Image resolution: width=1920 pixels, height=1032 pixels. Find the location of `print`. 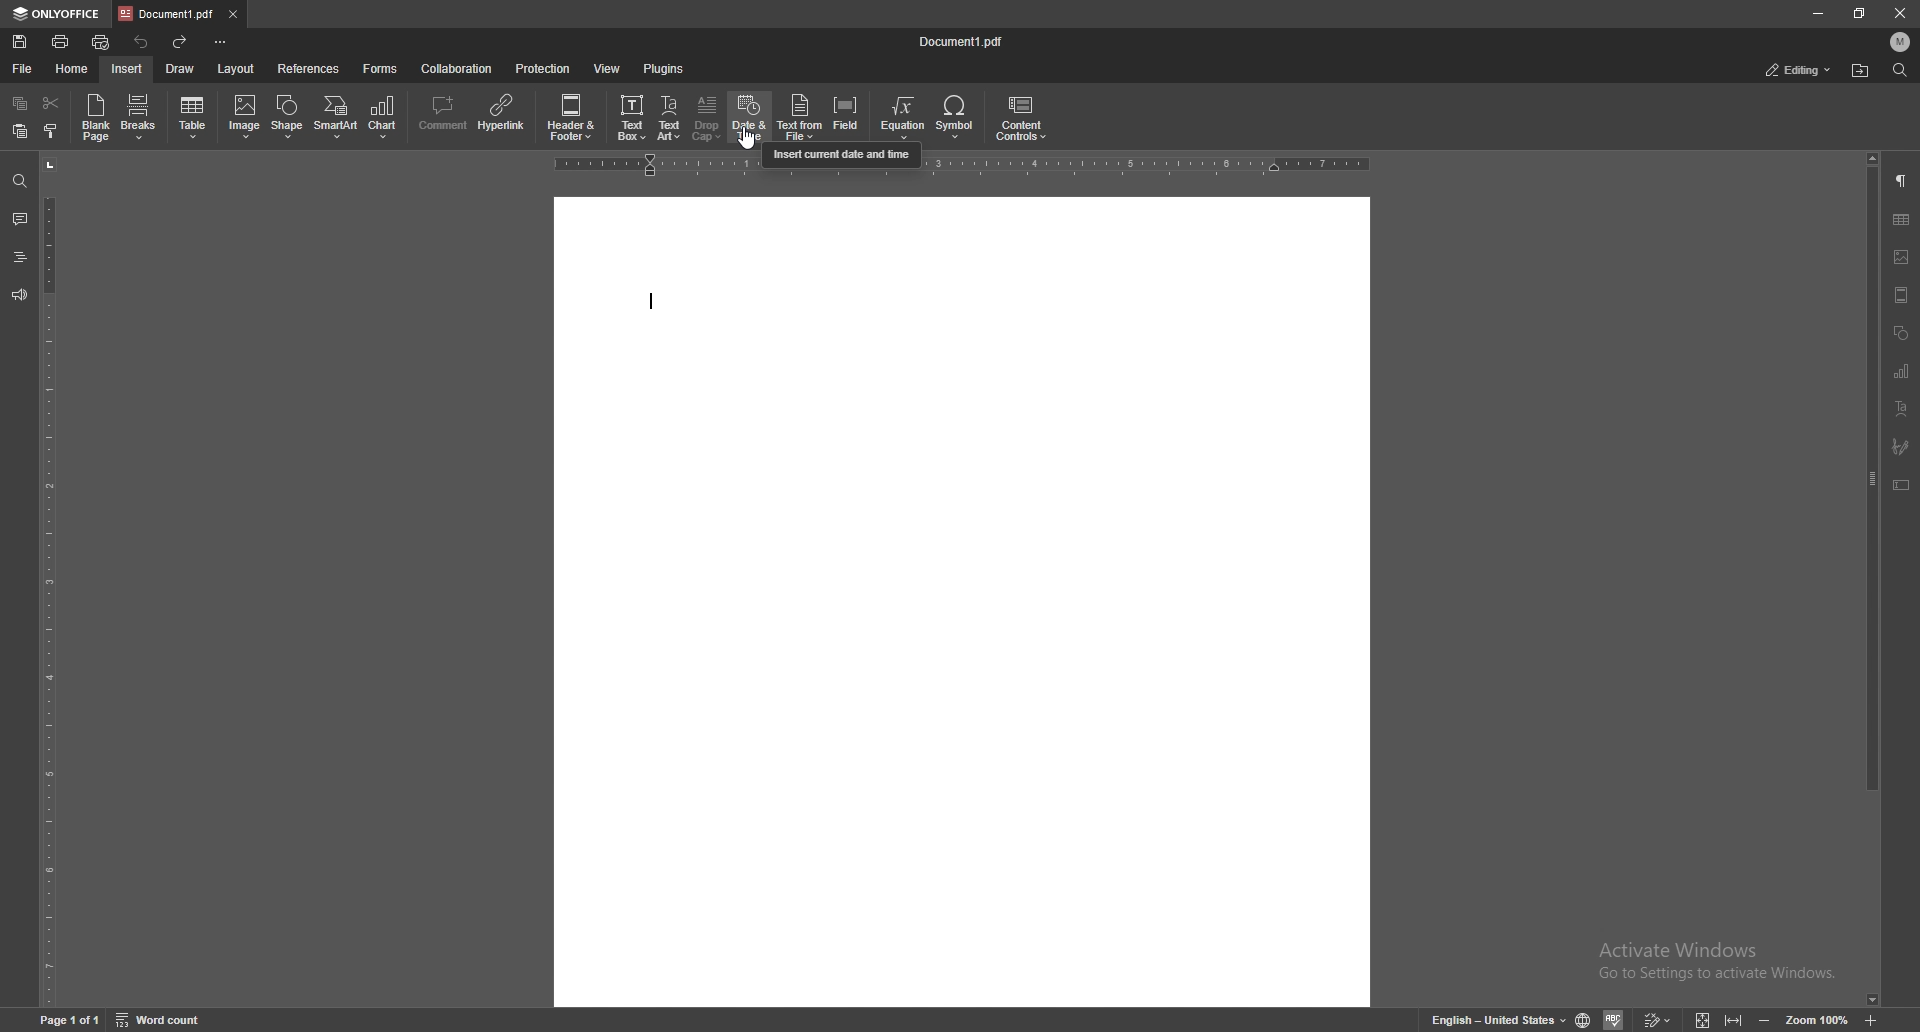

print is located at coordinates (60, 42).